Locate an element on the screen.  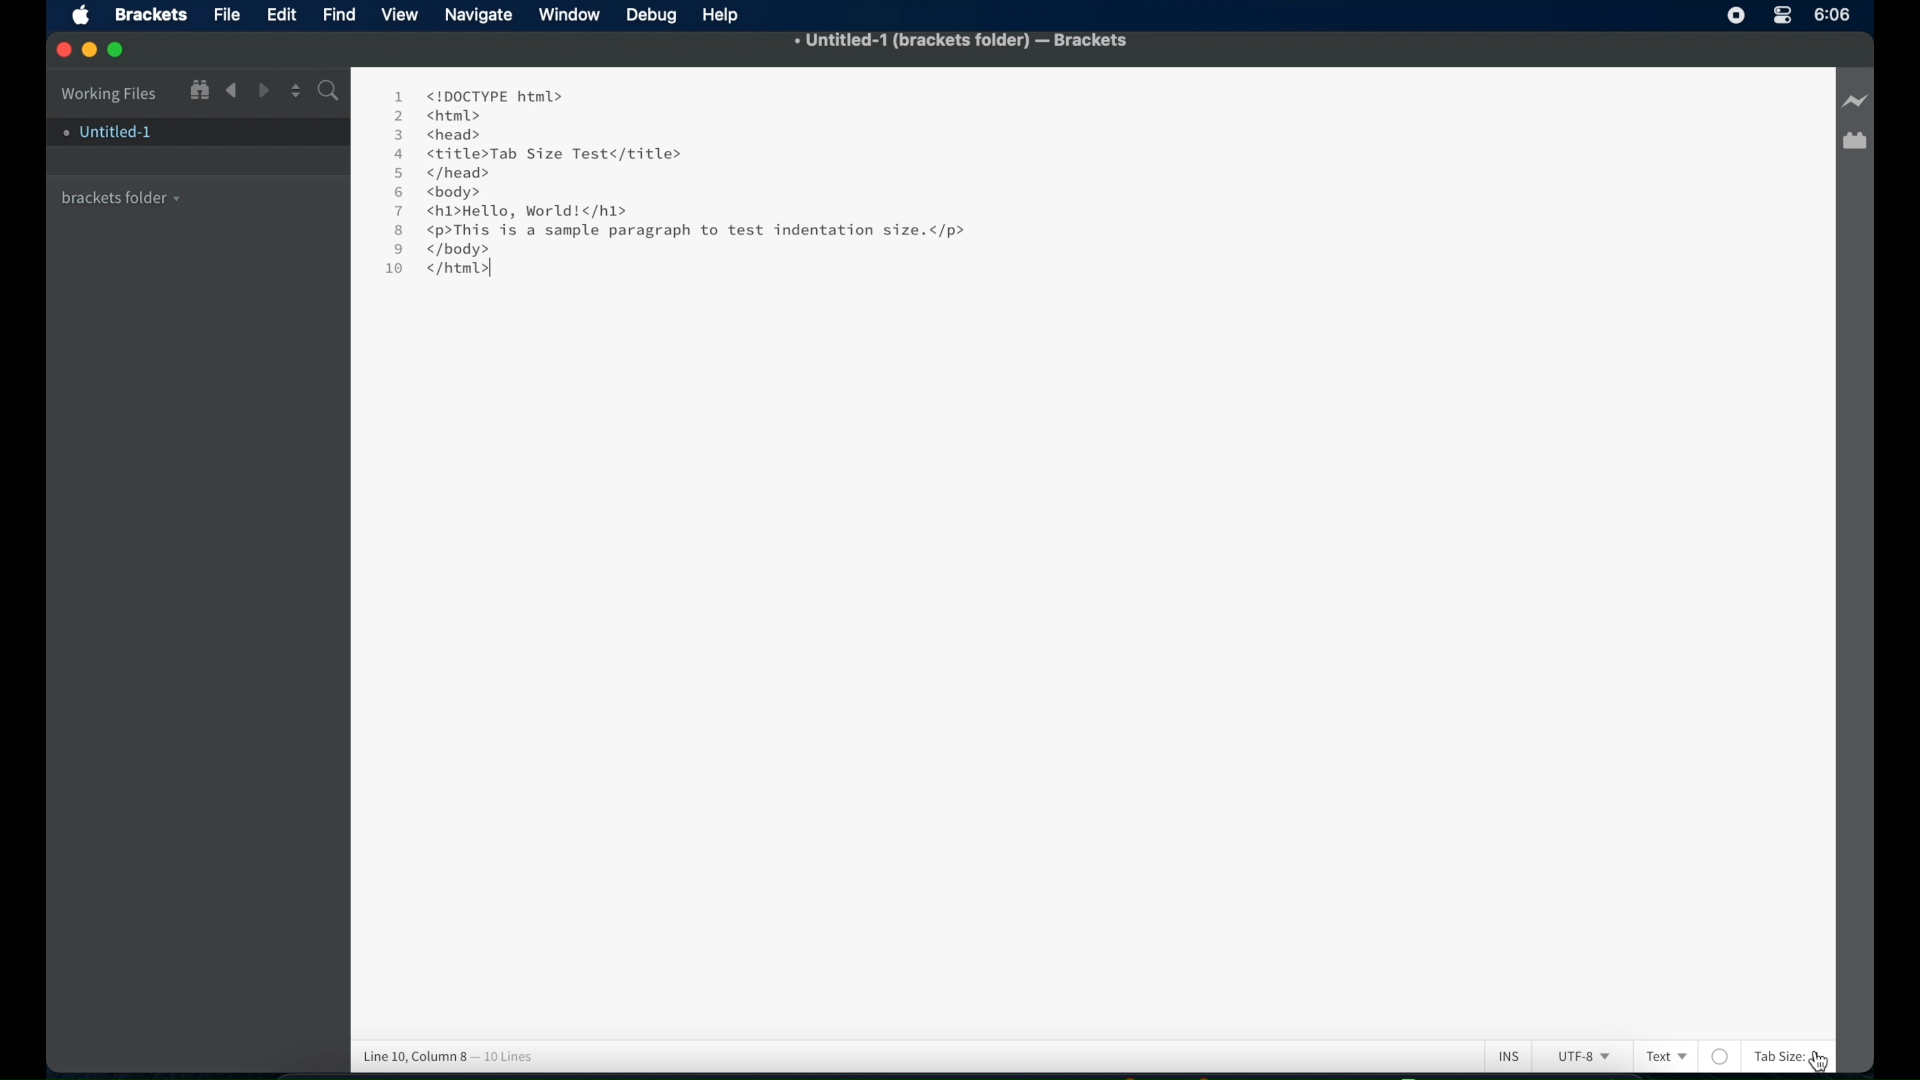
Zoom in is located at coordinates (198, 89).